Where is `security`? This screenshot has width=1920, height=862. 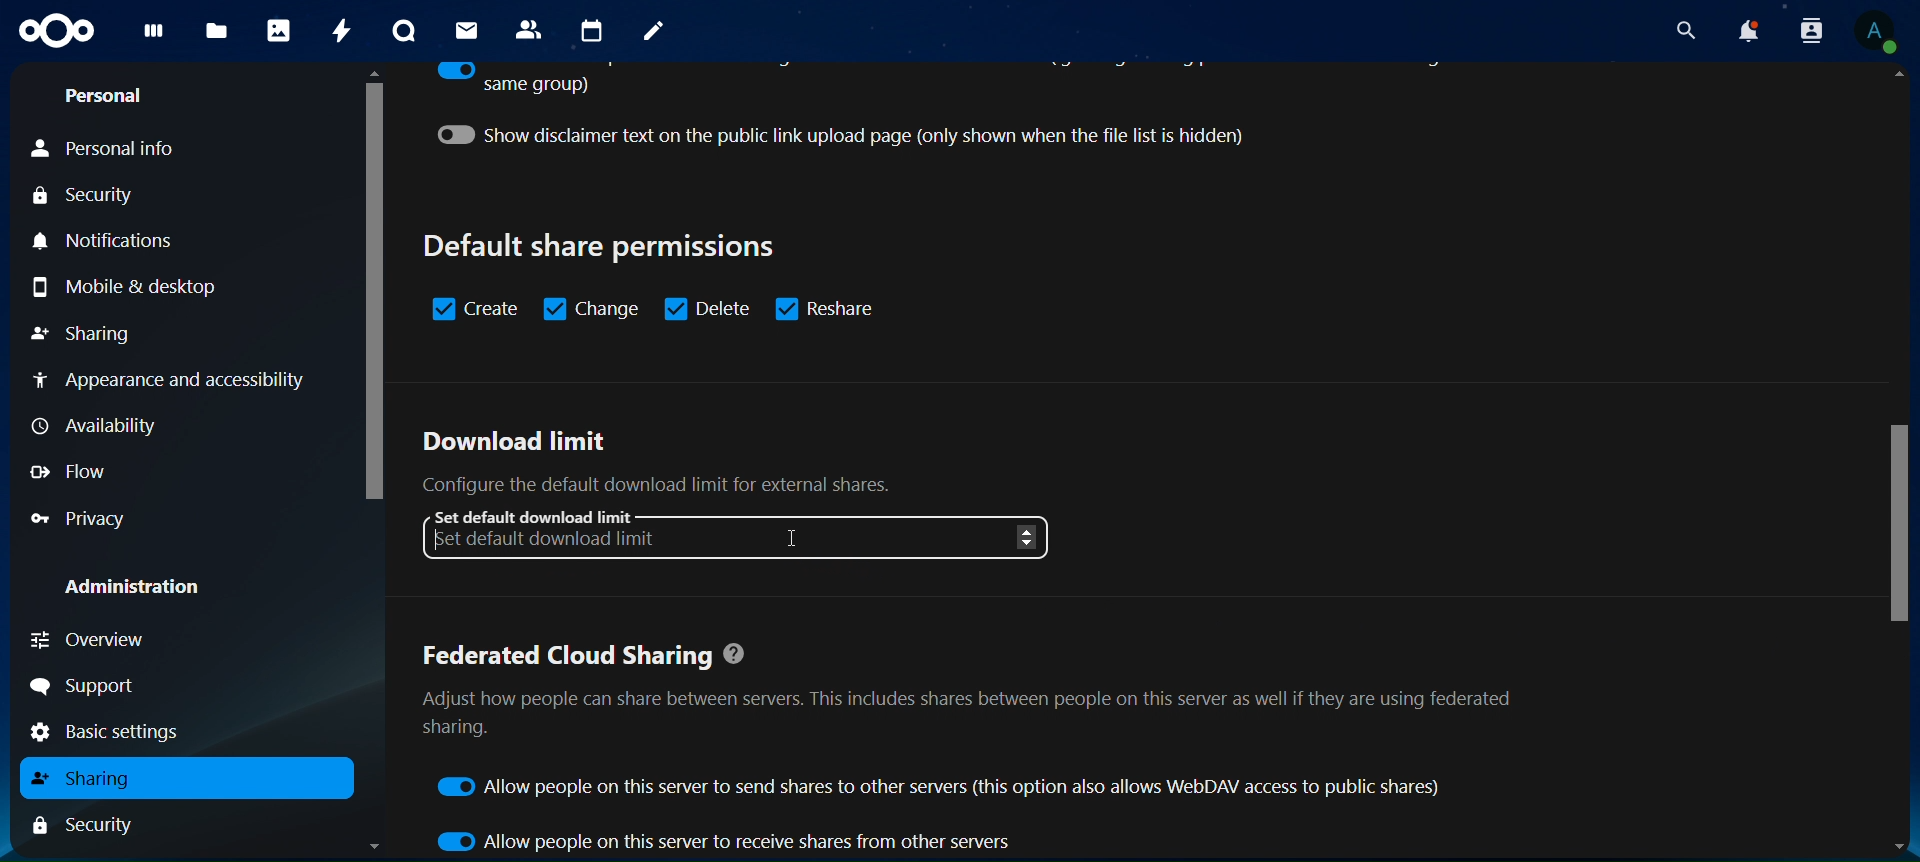 security is located at coordinates (83, 823).